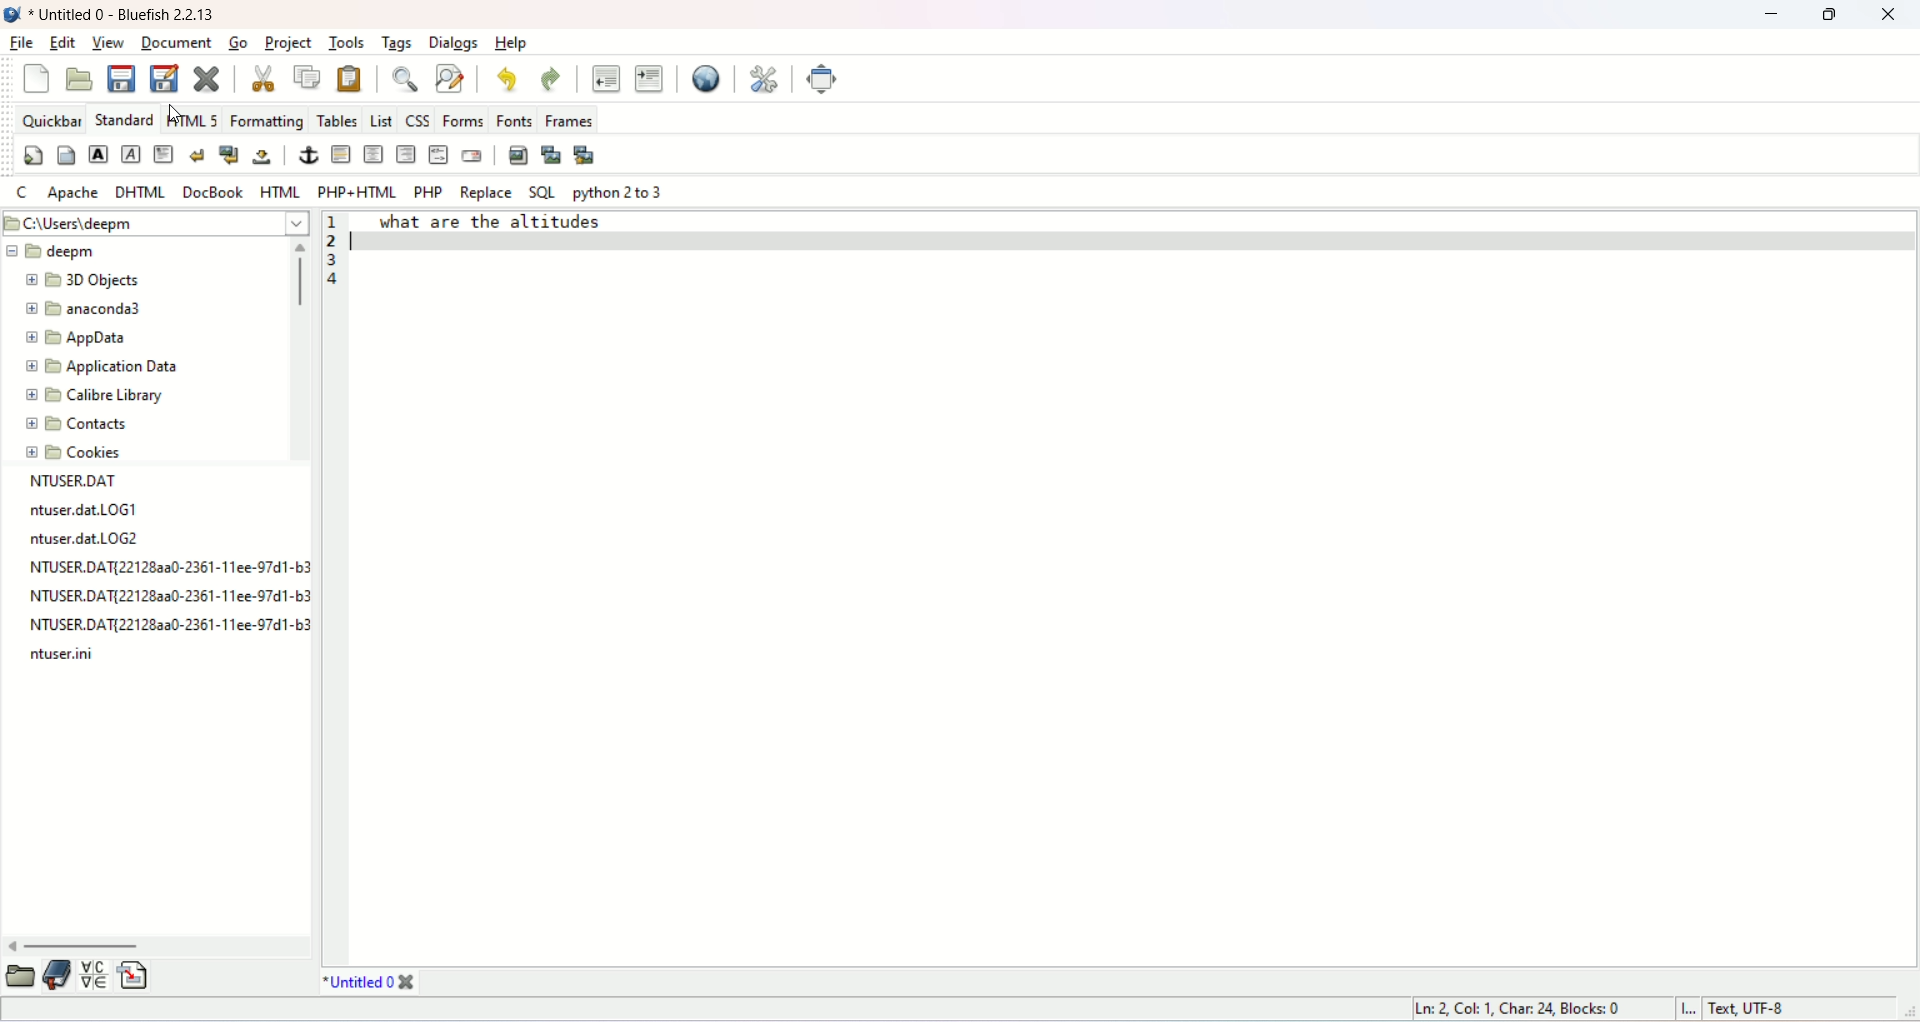 Image resolution: width=1920 pixels, height=1022 pixels. Describe the element at coordinates (567, 117) in the screenshot. I see `frames` at that location.